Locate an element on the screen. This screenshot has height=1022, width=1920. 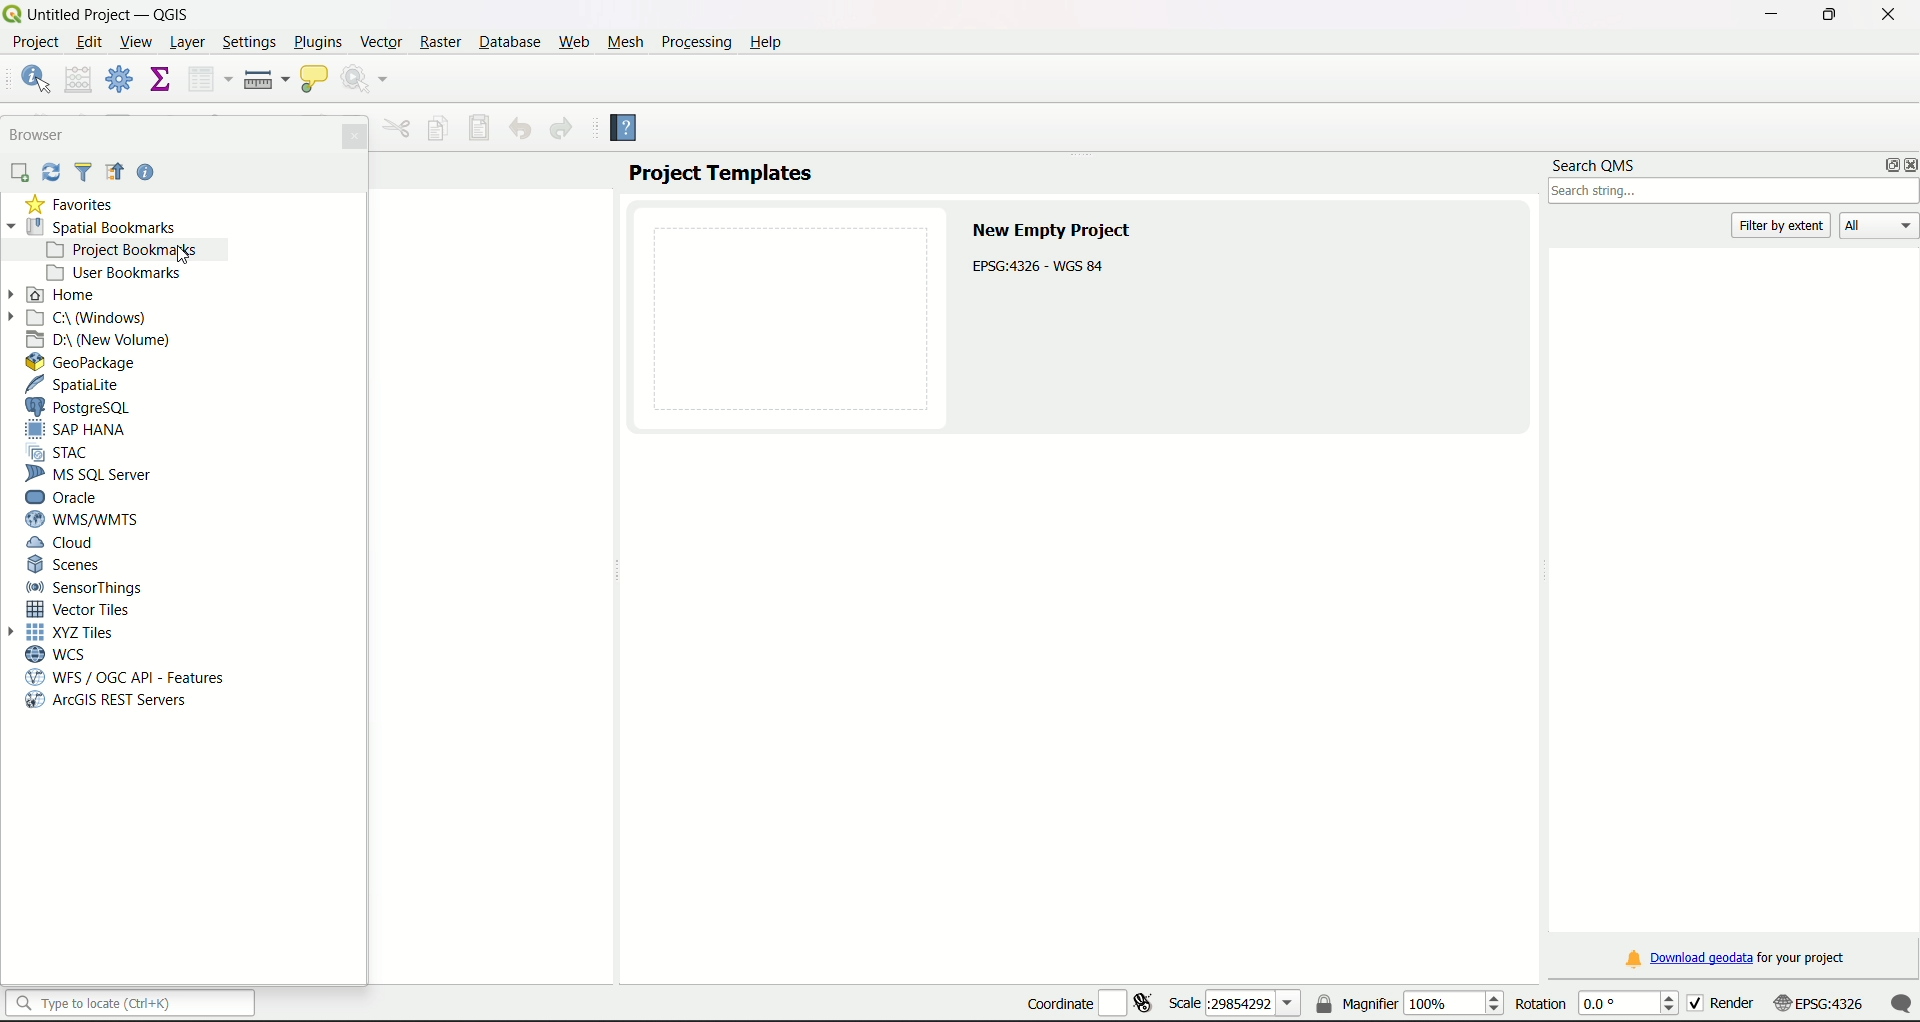
show statistical summary is located at coordinates (158, 80).